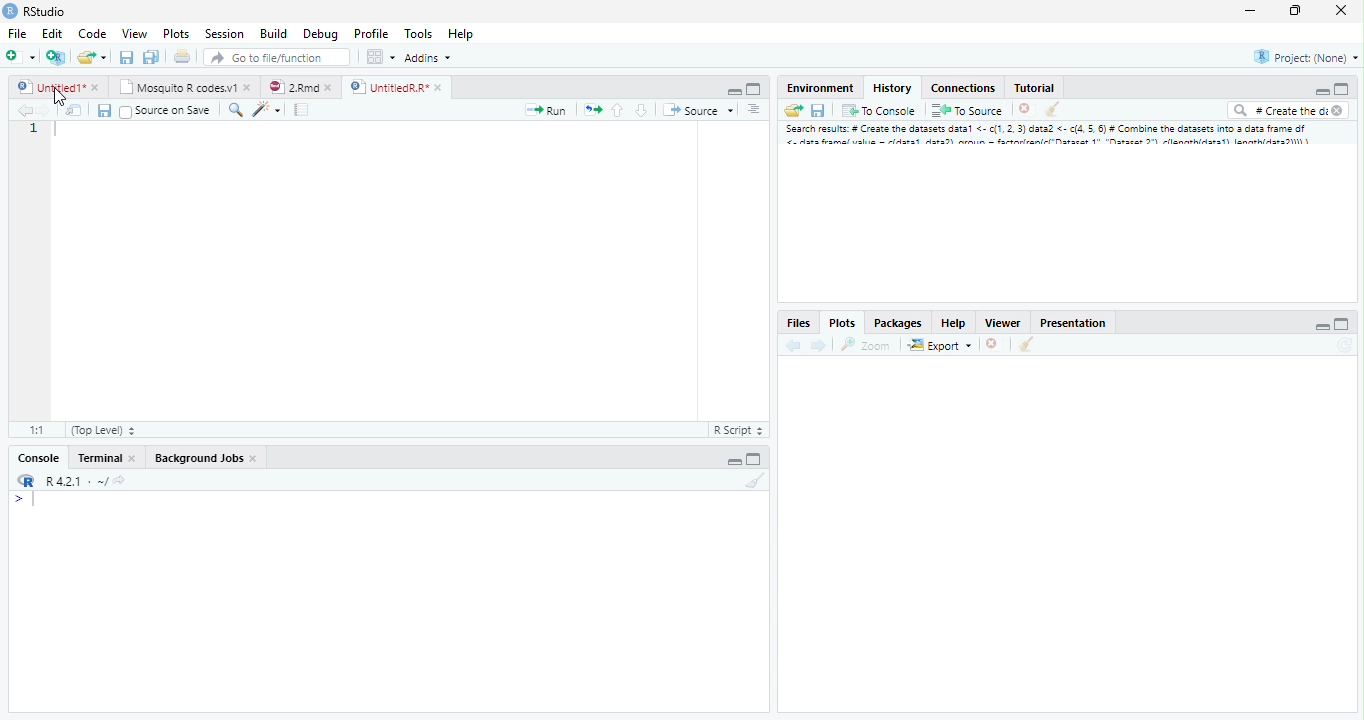 This screenshot has width=1364, height=720. Describe the element at coordinates (348, 34) in the screenshot. I see `Debug` at that location.